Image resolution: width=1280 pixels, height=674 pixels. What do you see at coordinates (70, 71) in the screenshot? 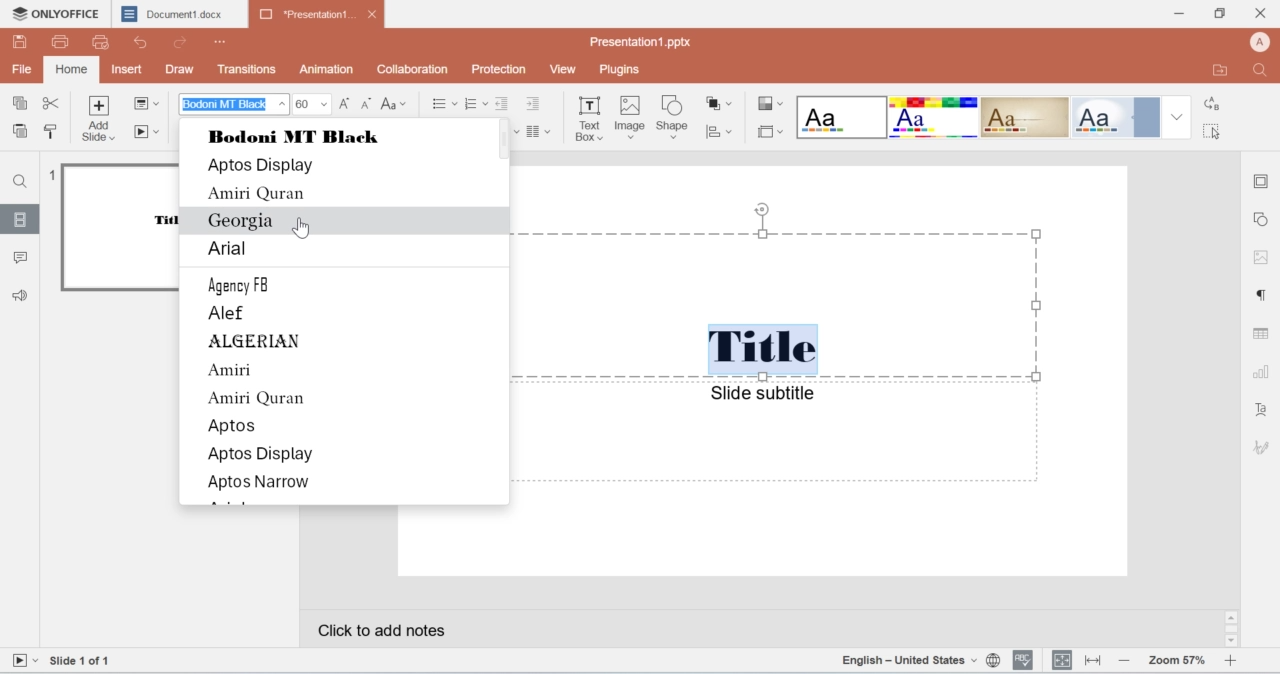
I see `home` at bounding box center [70, 71].